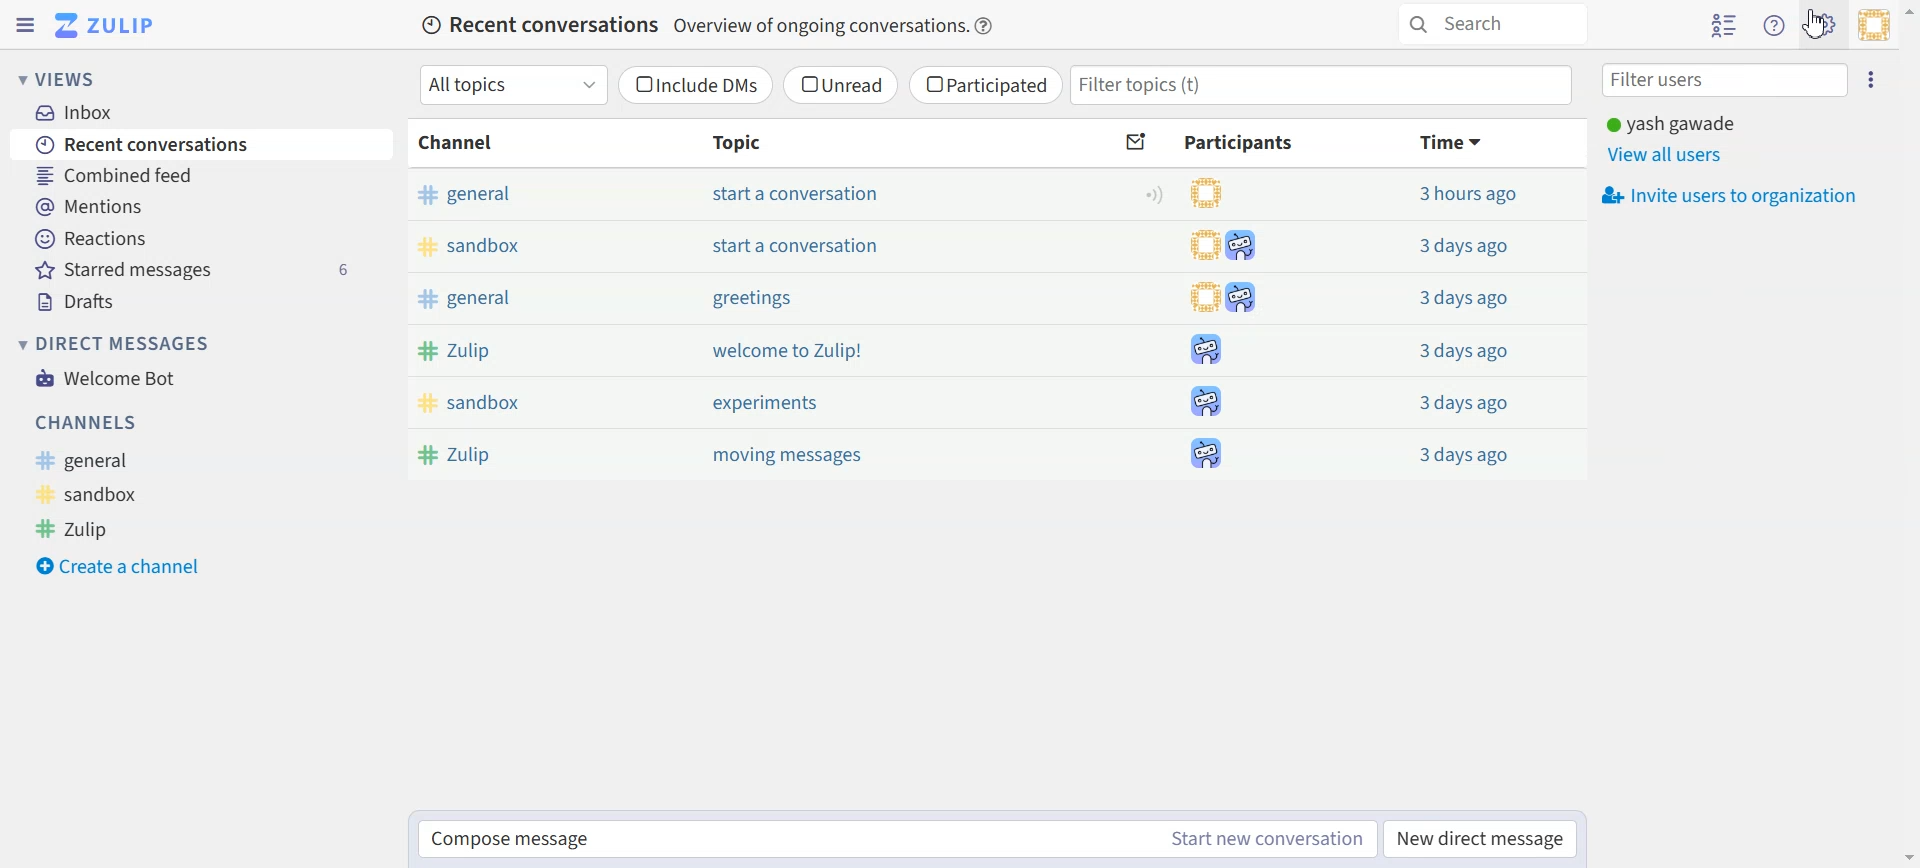  I want to click on Combined feed, so click(118, 175).